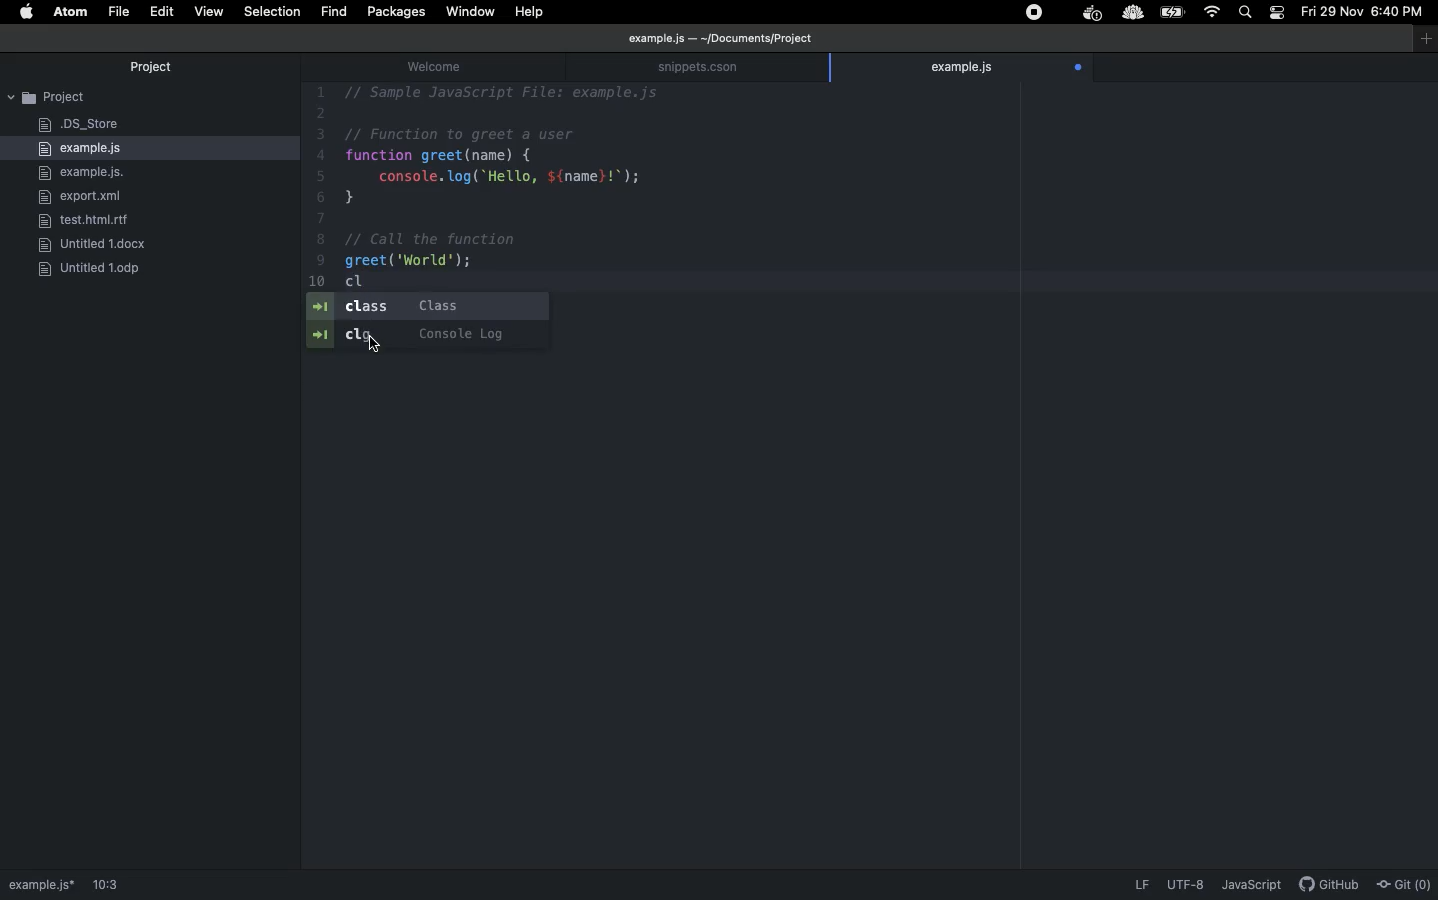 This screenshot has width=1438, height=900. What do you see at coordinates (1041, 12) in the screenshot?
I see `Extensions` at bounding box center [1041, 12].